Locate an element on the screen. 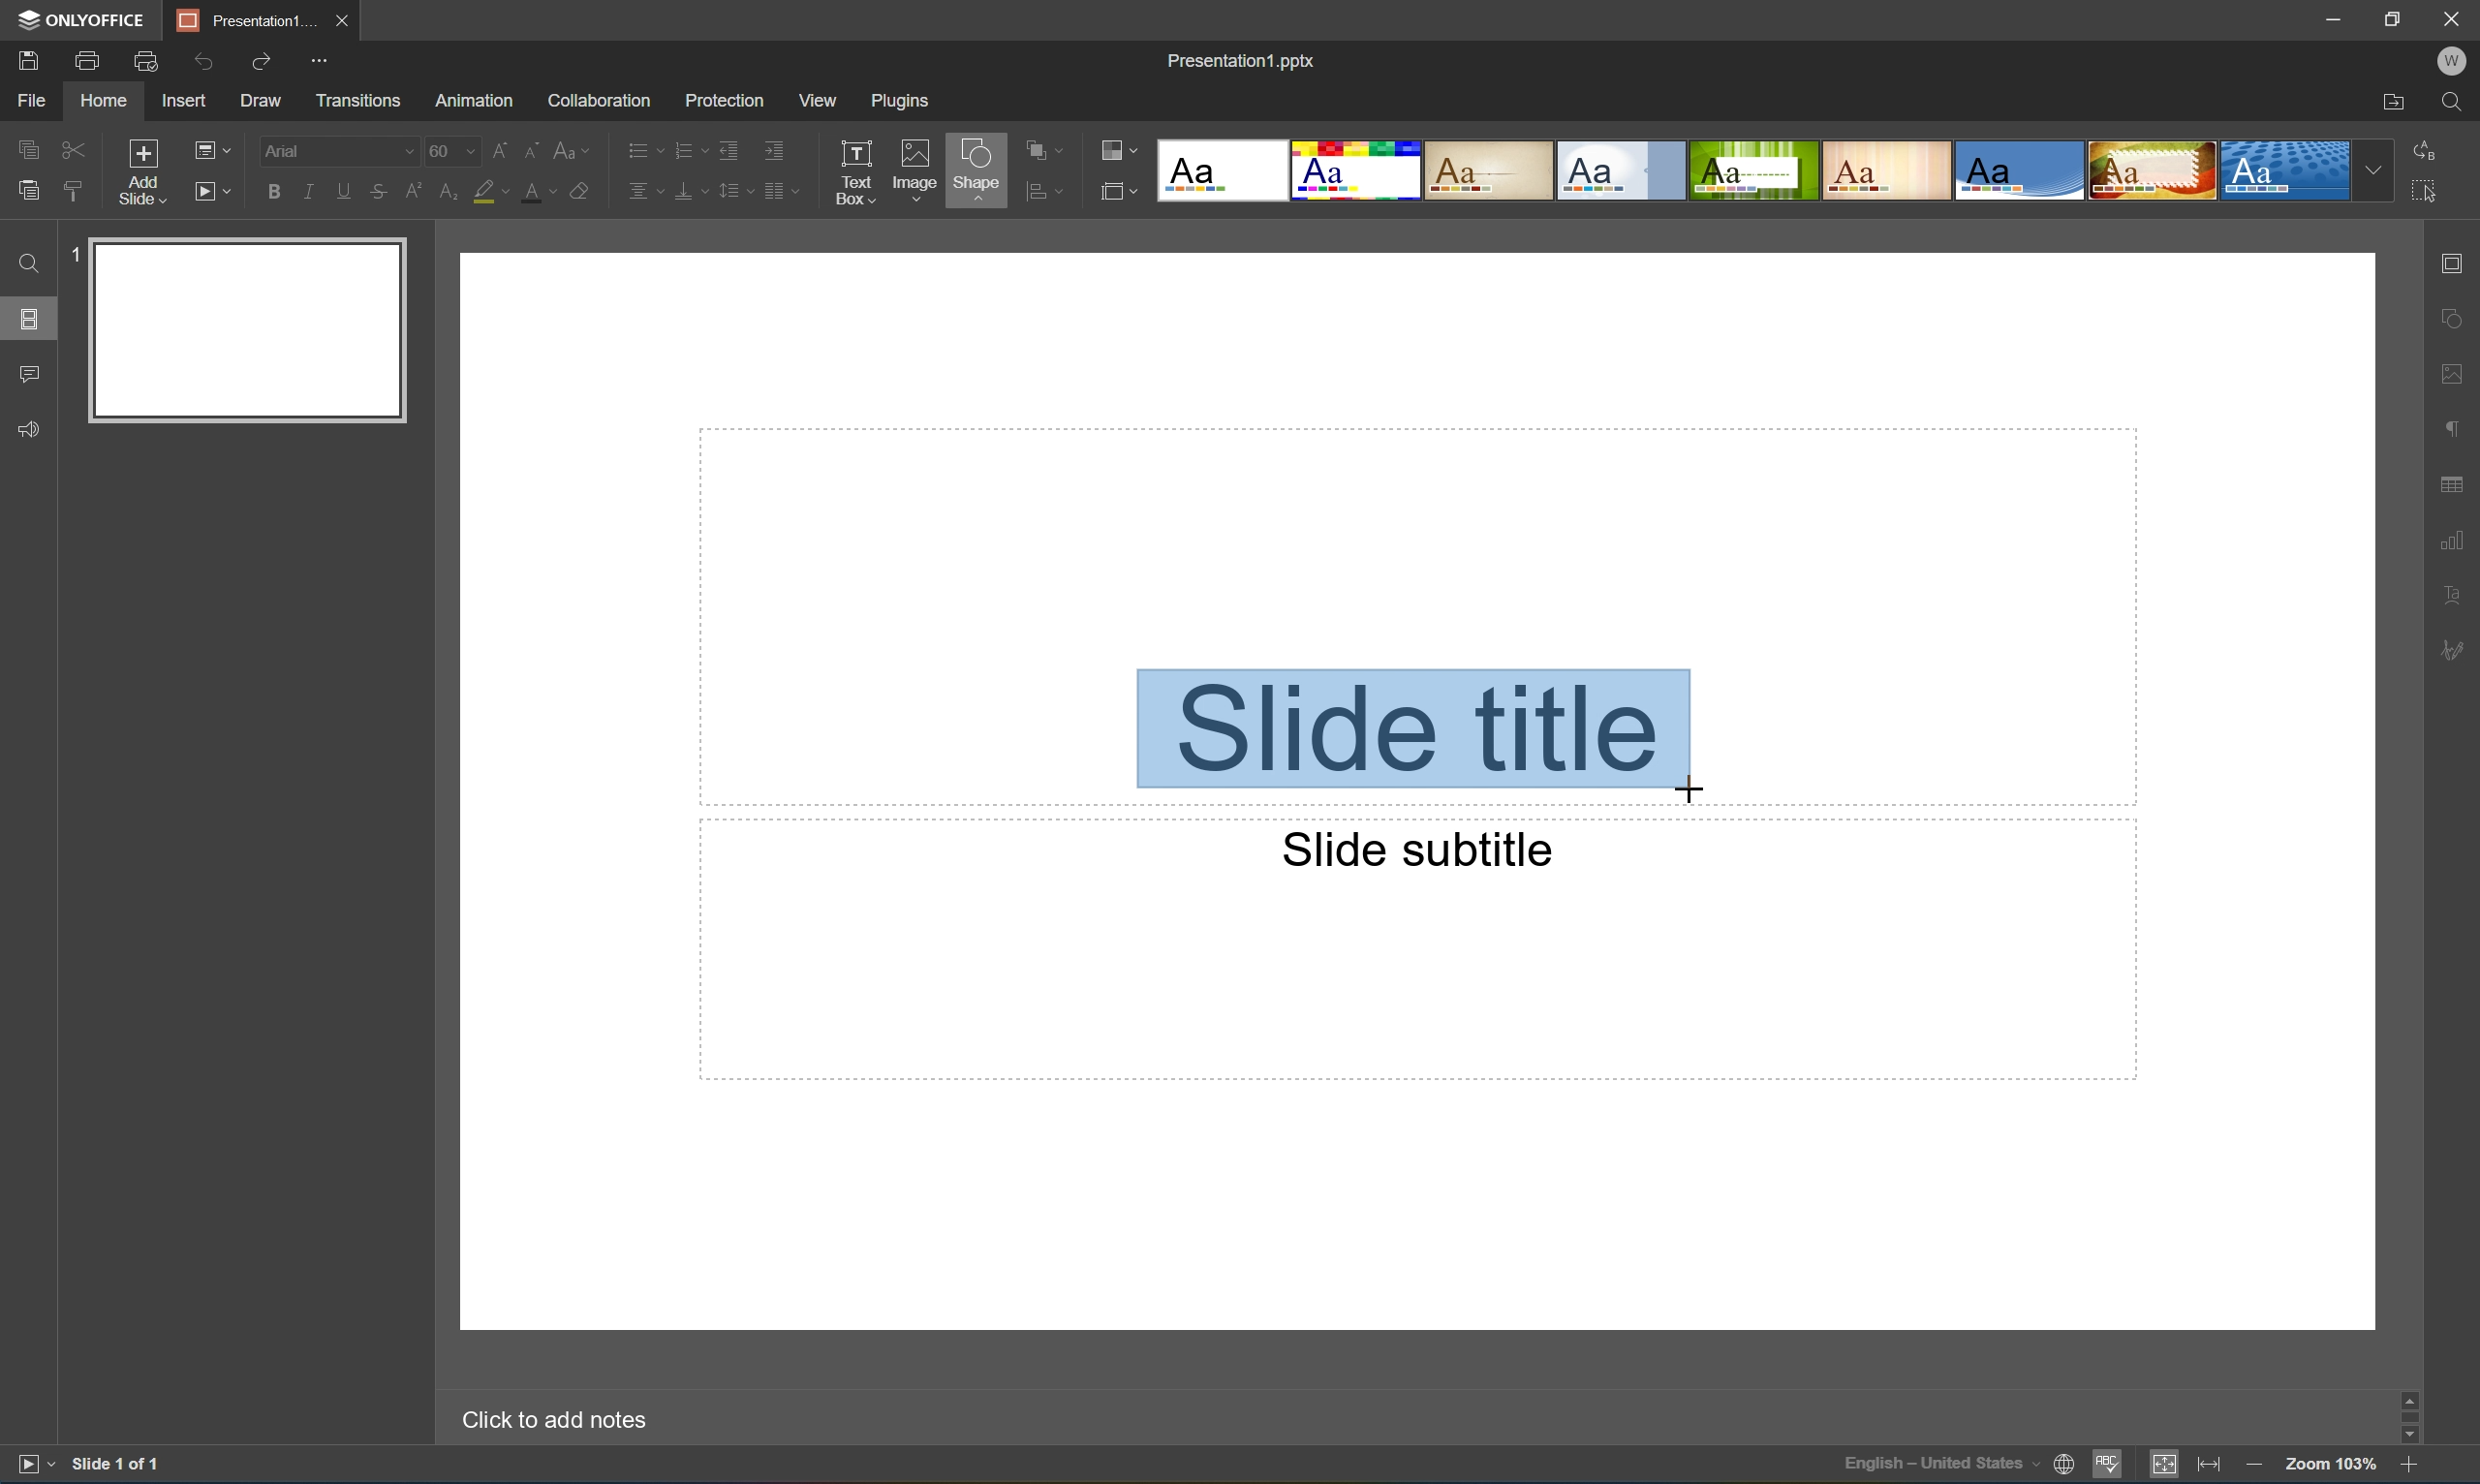  Scroll Bar is located at coordinates (2403, 1419).